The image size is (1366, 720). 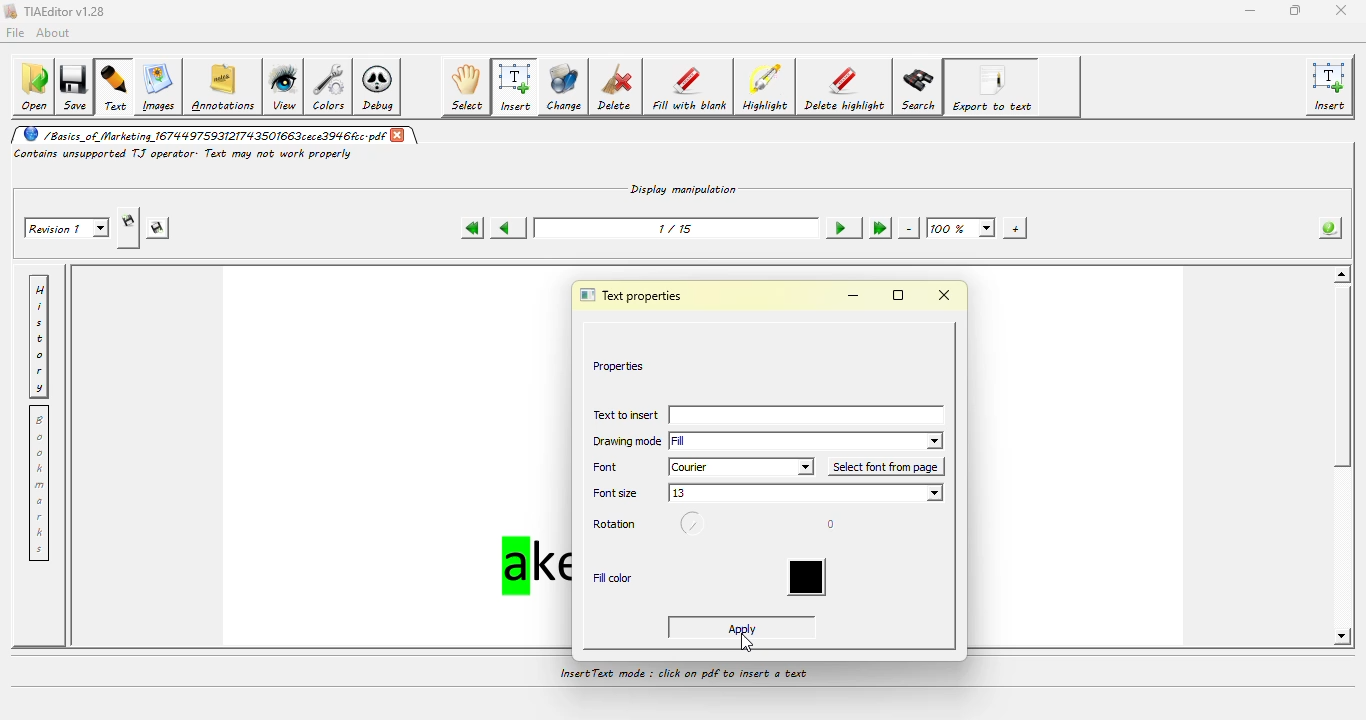 What do you see at coordinates (56, 32) in the screenshot?
I see `about` at bounding box center [56, 32].